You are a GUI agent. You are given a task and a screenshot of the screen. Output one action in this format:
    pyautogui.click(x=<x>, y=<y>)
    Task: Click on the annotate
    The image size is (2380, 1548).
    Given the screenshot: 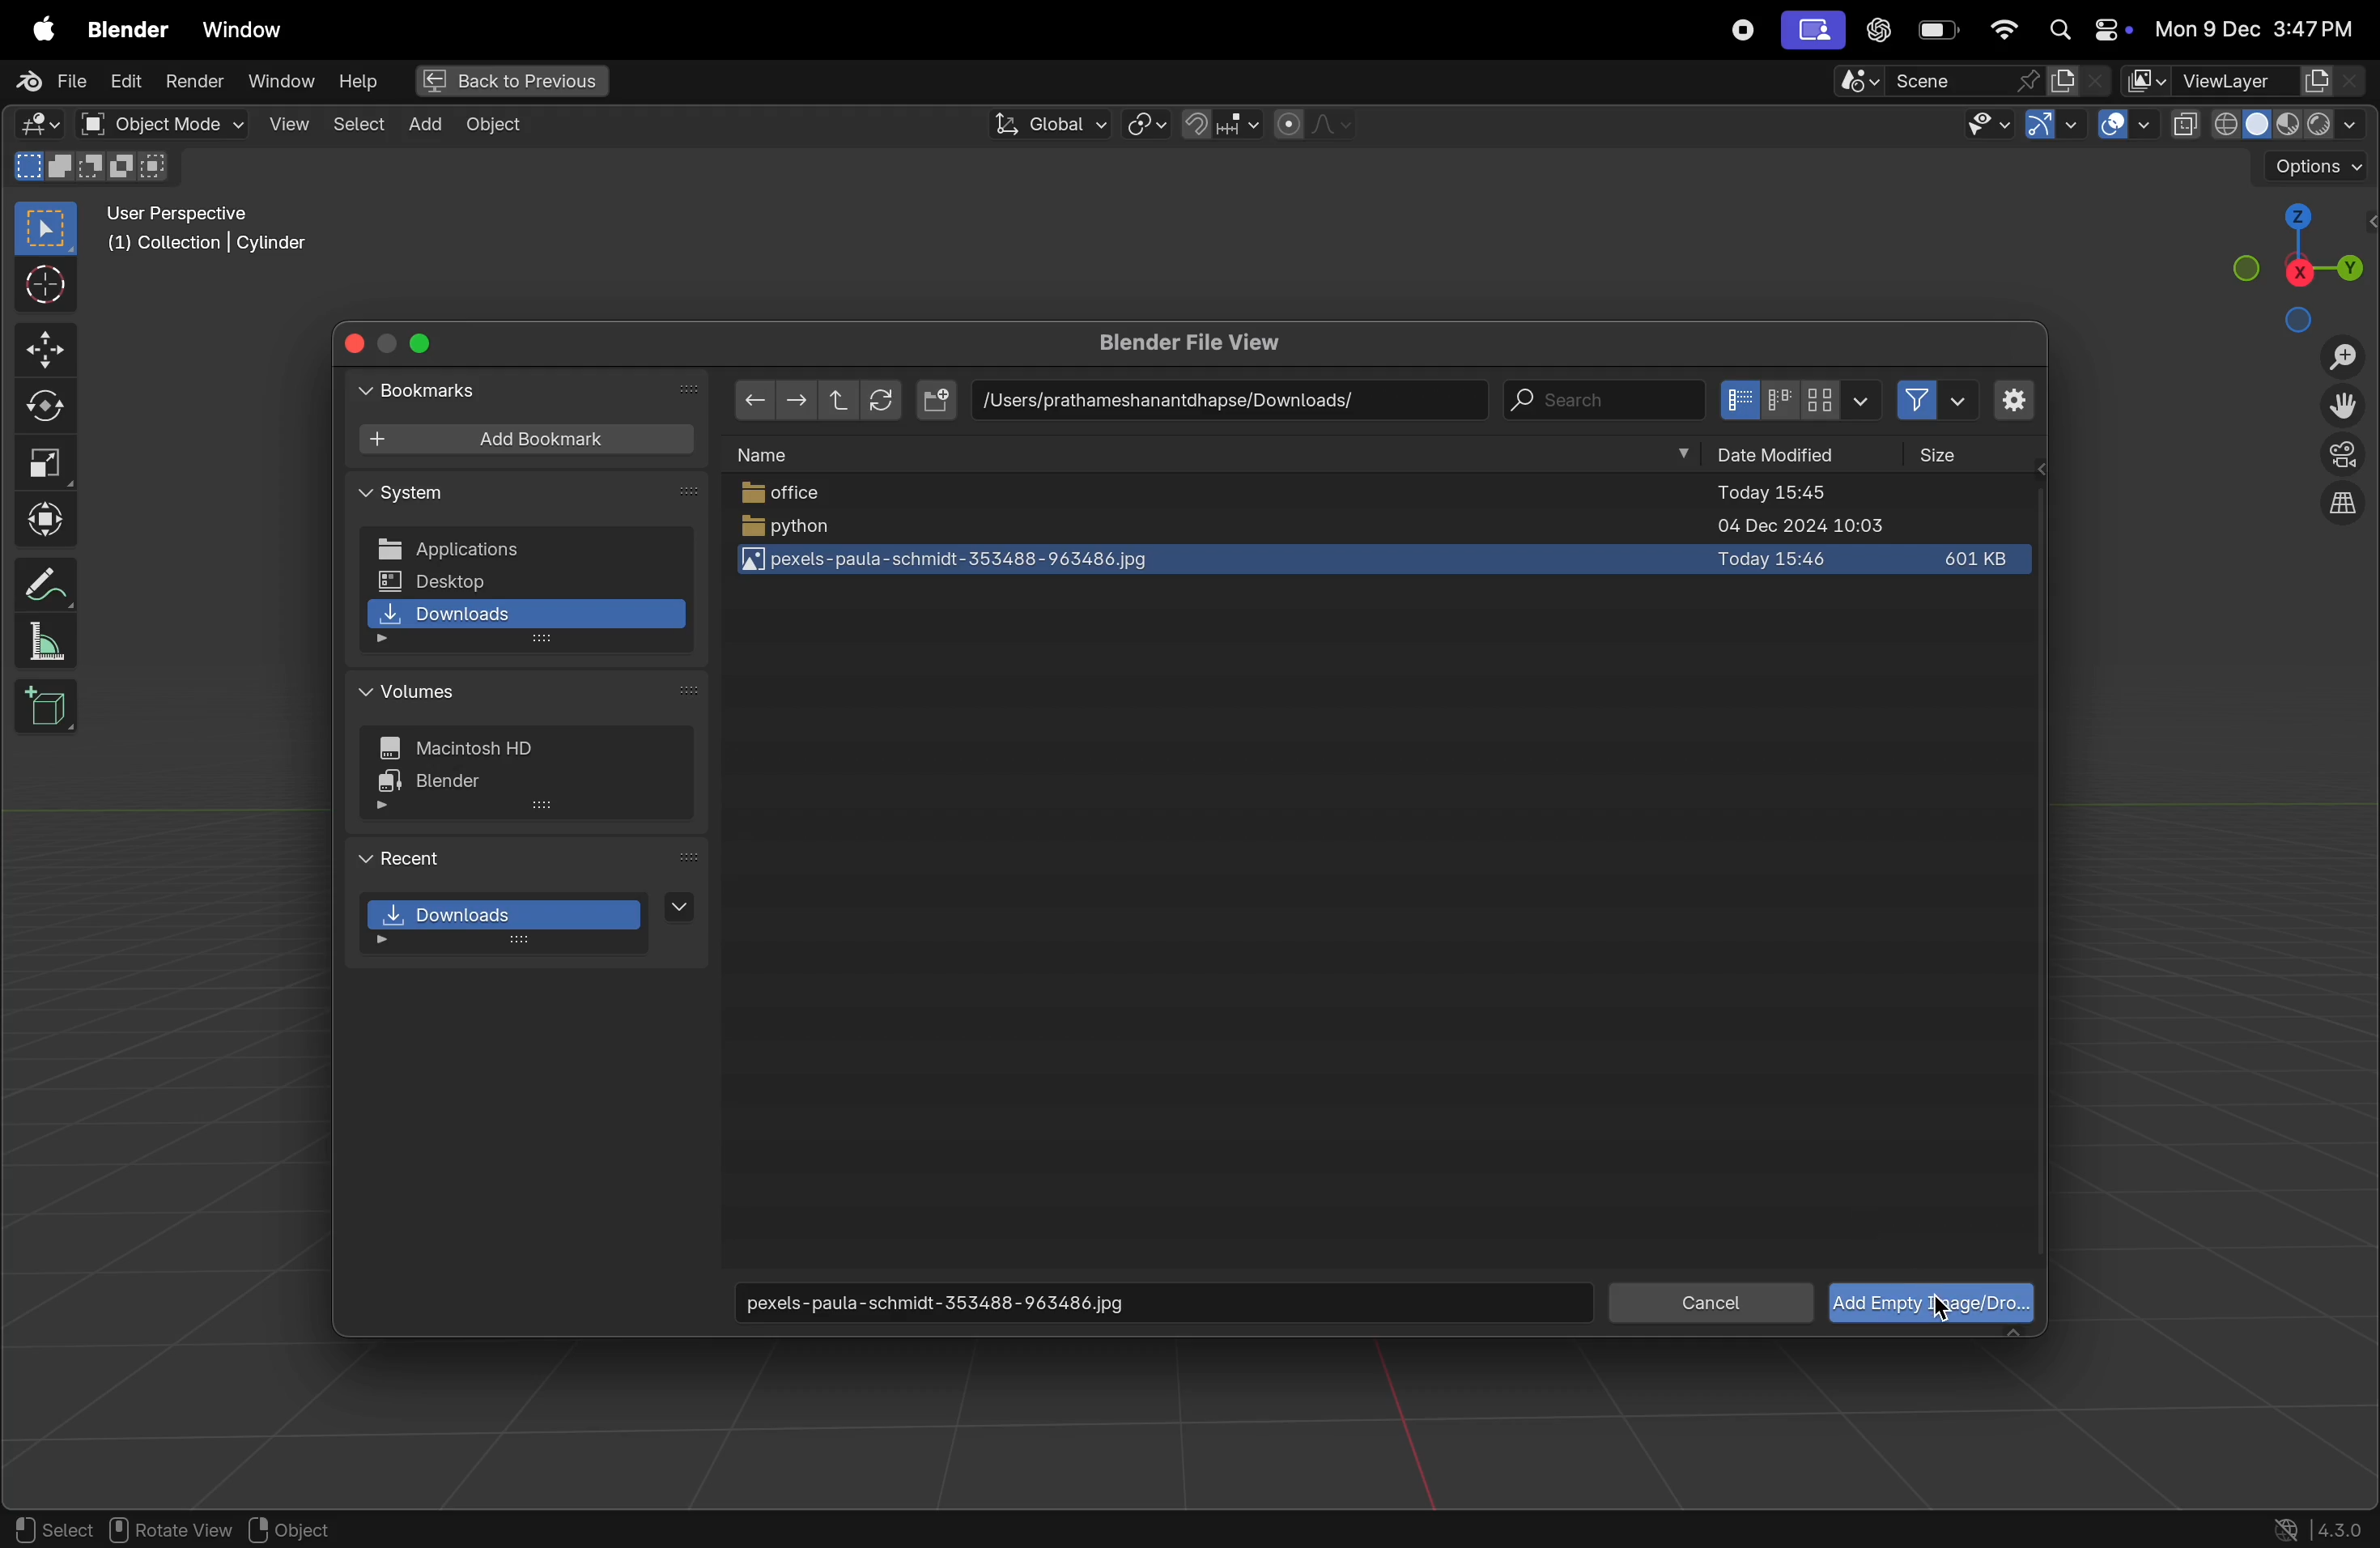 What is the action you would take?
    pyautogui.click(x=41, y=584)
    